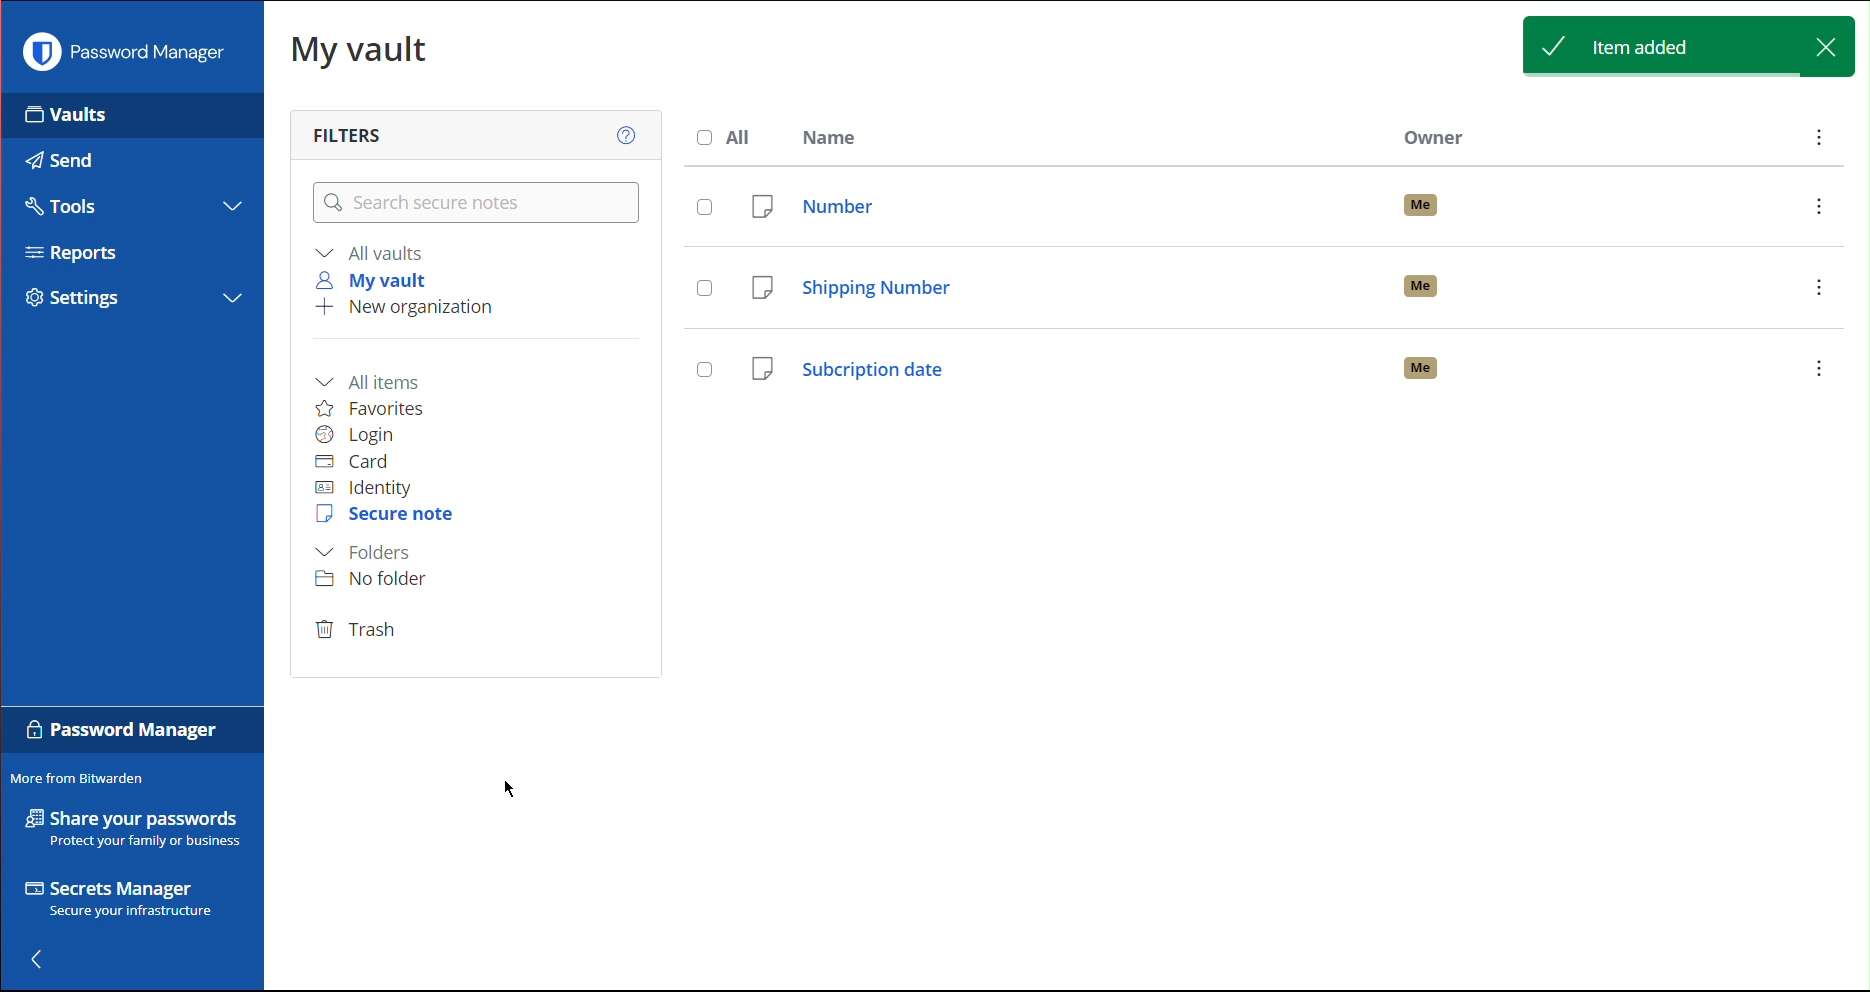 The height and width of the screenshot is (992, 1870). Describe the element at coordinates (621, 133) in the screenshot. I see `Help` at that location.